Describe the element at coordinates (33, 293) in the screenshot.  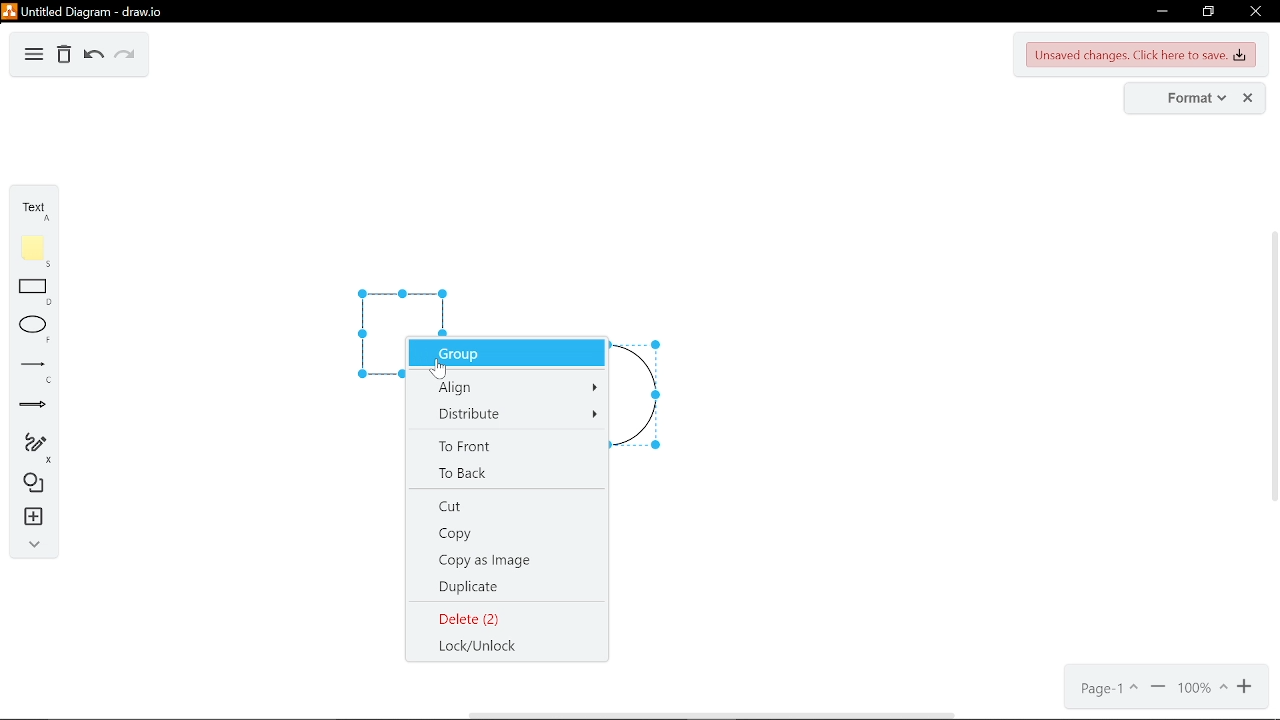
I see `rectangle` at that location.